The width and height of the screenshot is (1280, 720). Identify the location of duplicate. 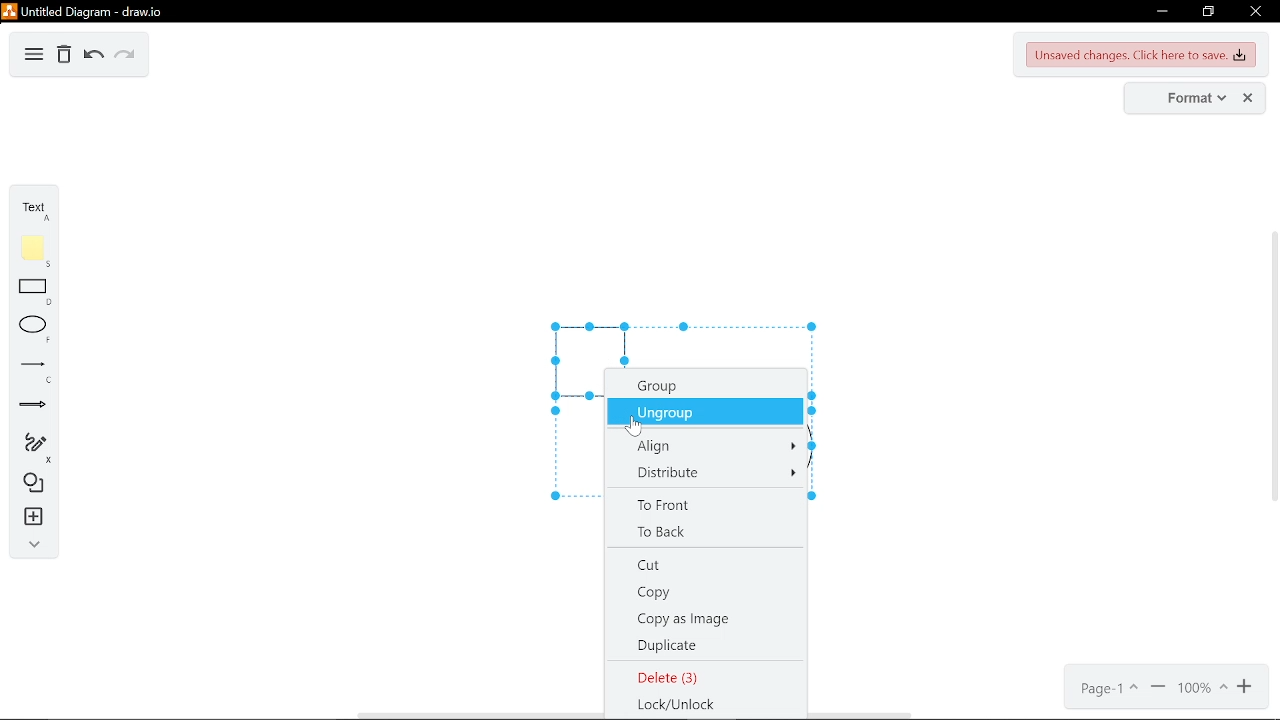
(706, 646).